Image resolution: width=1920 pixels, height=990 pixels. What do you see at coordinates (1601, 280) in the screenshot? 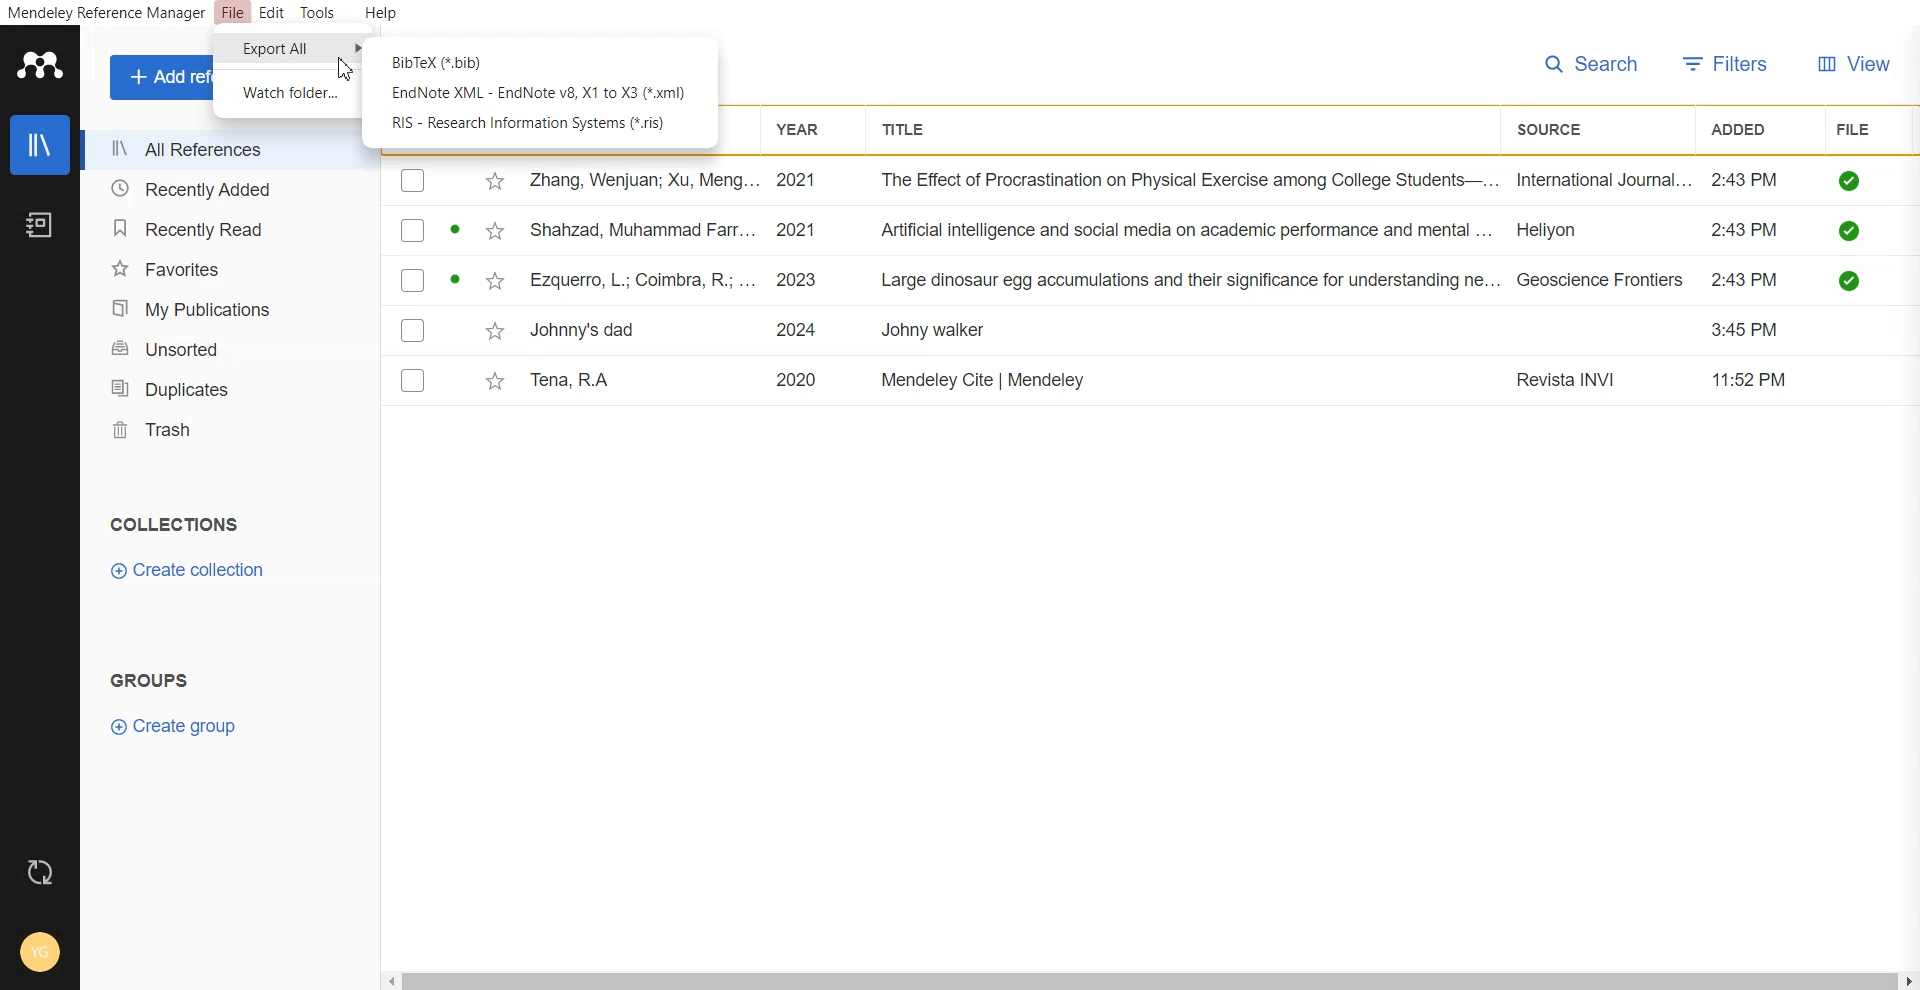
I see `Geoscience Frontiers` at bounding box center [1601, 280].